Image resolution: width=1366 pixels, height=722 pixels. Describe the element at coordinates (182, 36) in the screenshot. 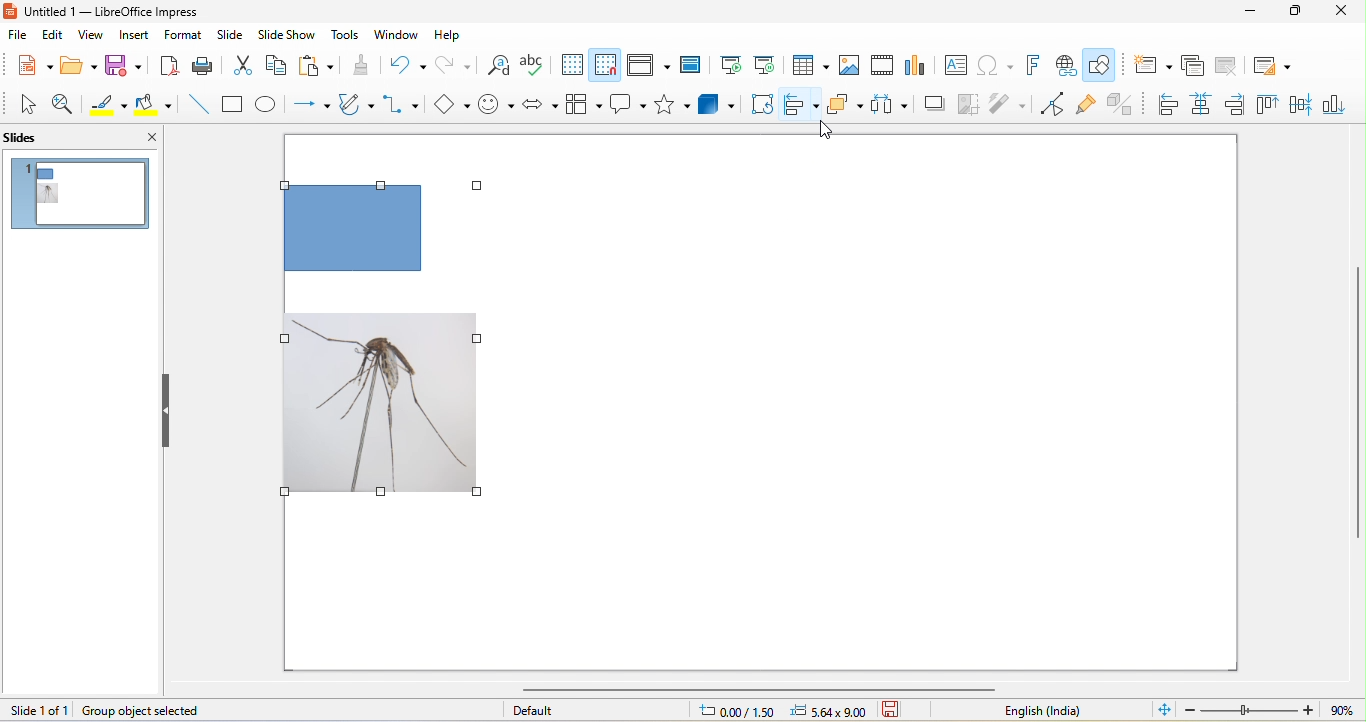

I see `format` at that location.